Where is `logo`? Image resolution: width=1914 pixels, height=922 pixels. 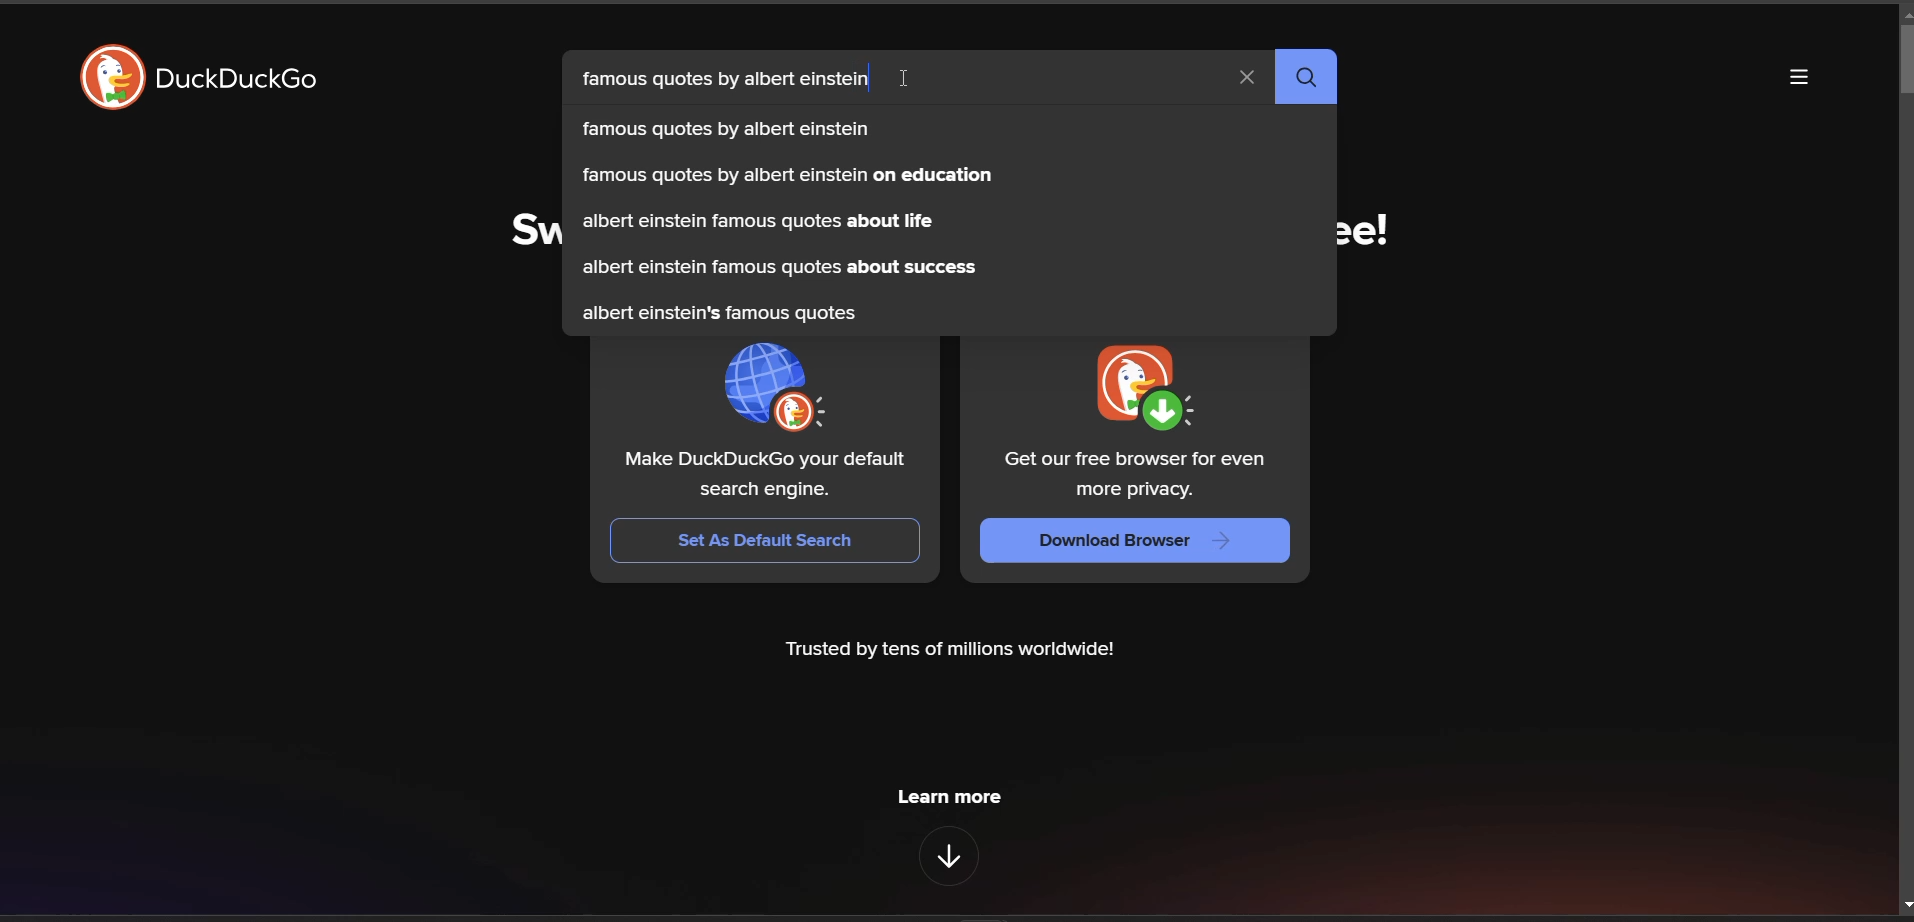 logo is located at coordinates (110, 76).